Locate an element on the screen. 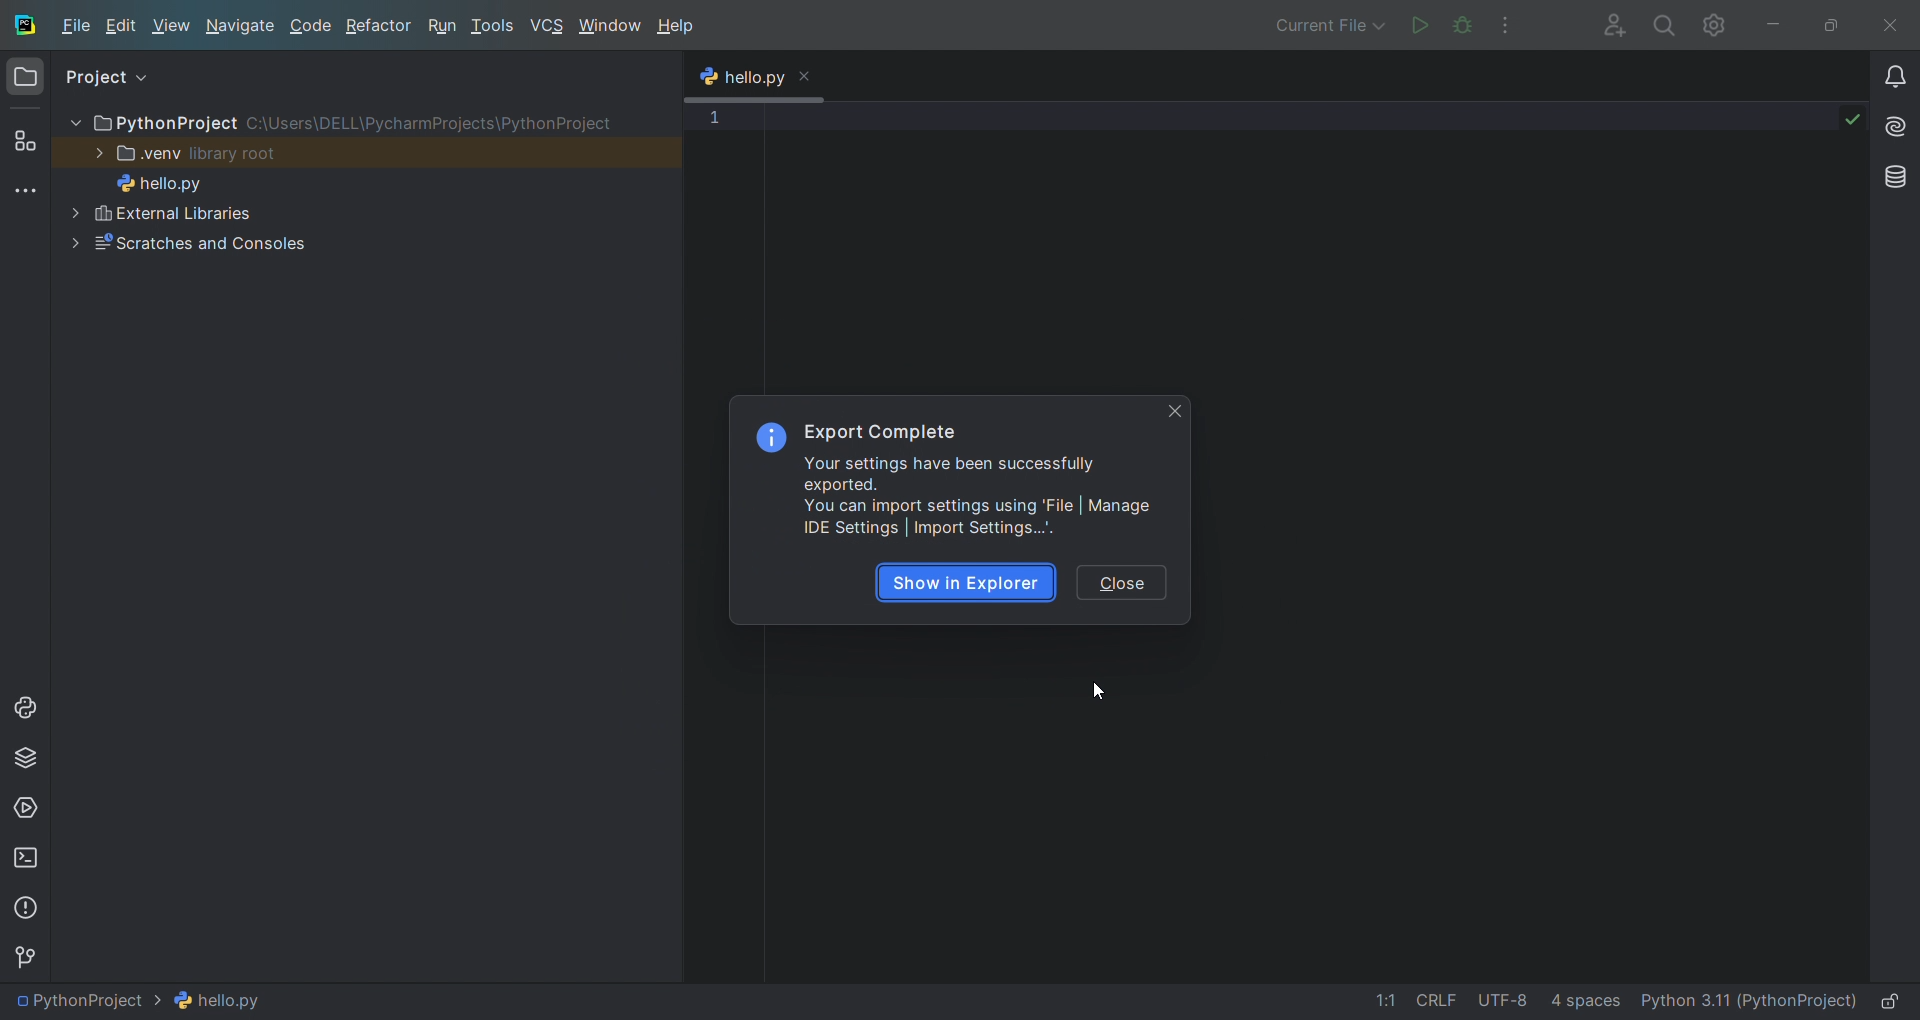  show in explorer is located at coordinates (964, 583).